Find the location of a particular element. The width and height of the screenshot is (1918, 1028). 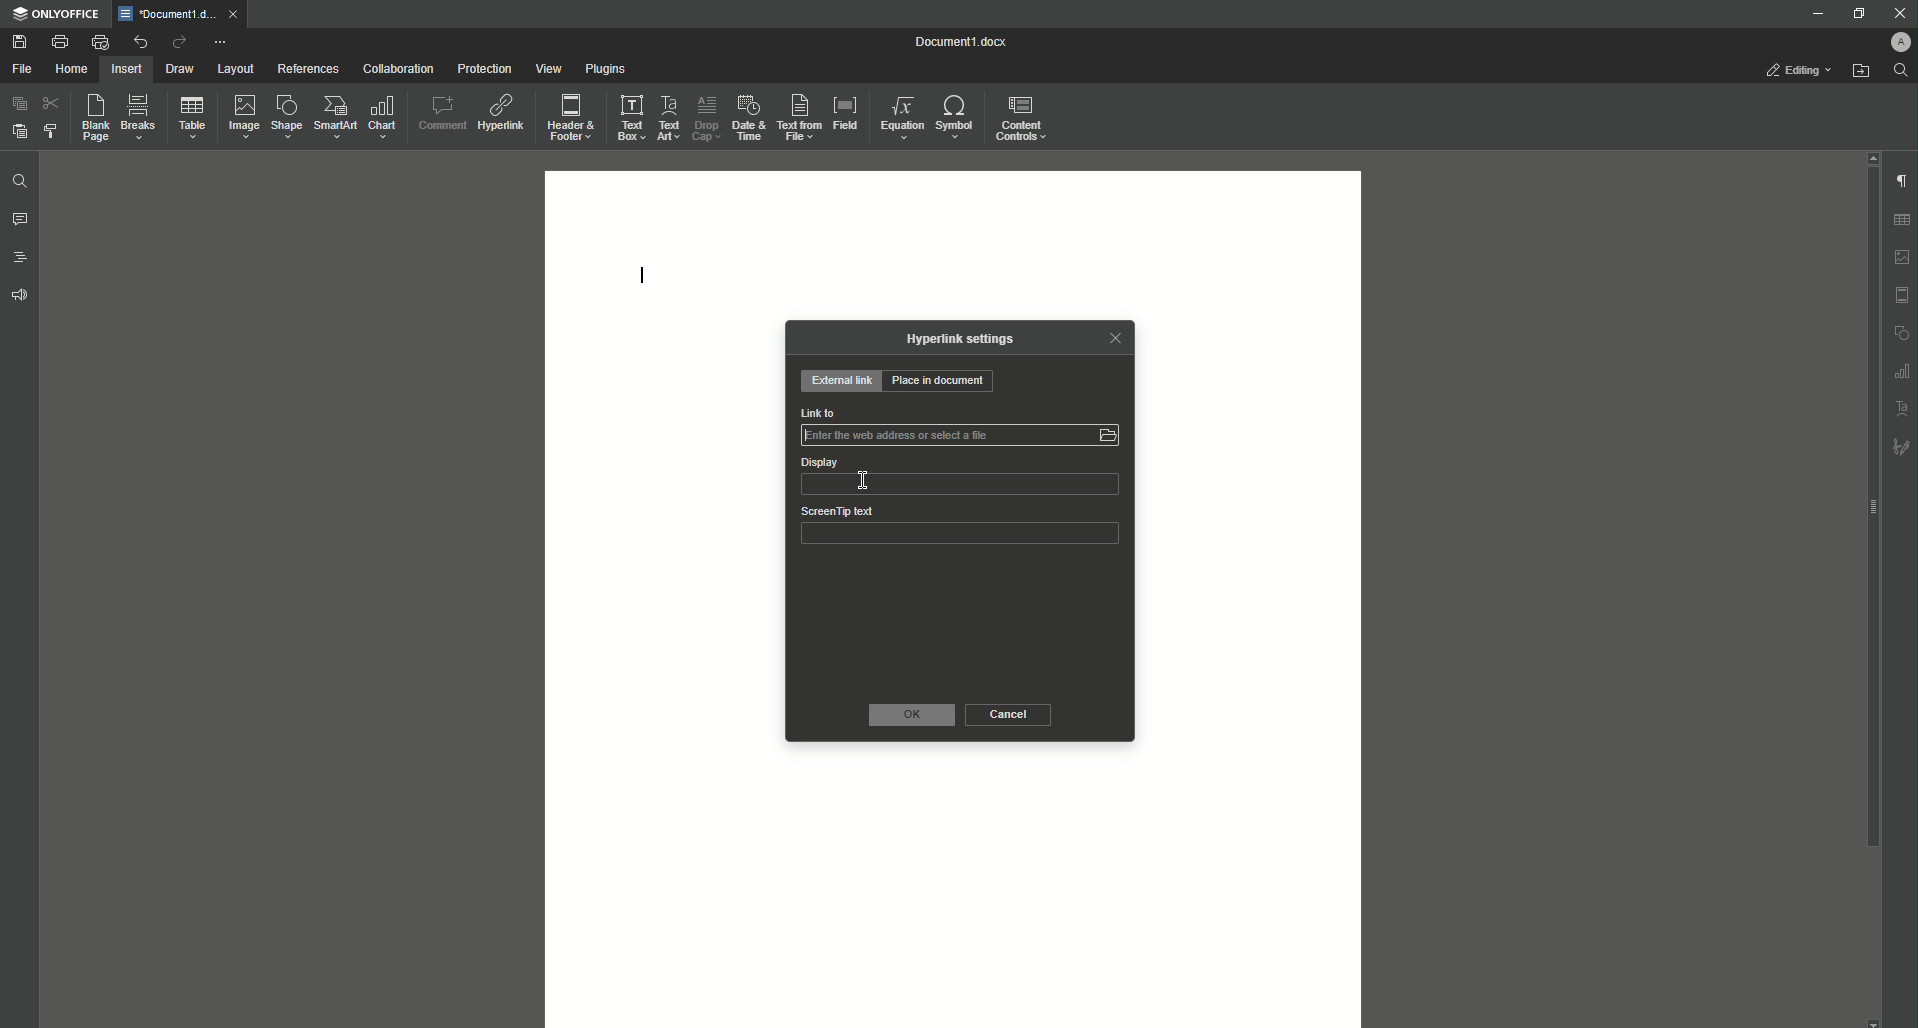

Restore is located at coordinates (1856, 15).